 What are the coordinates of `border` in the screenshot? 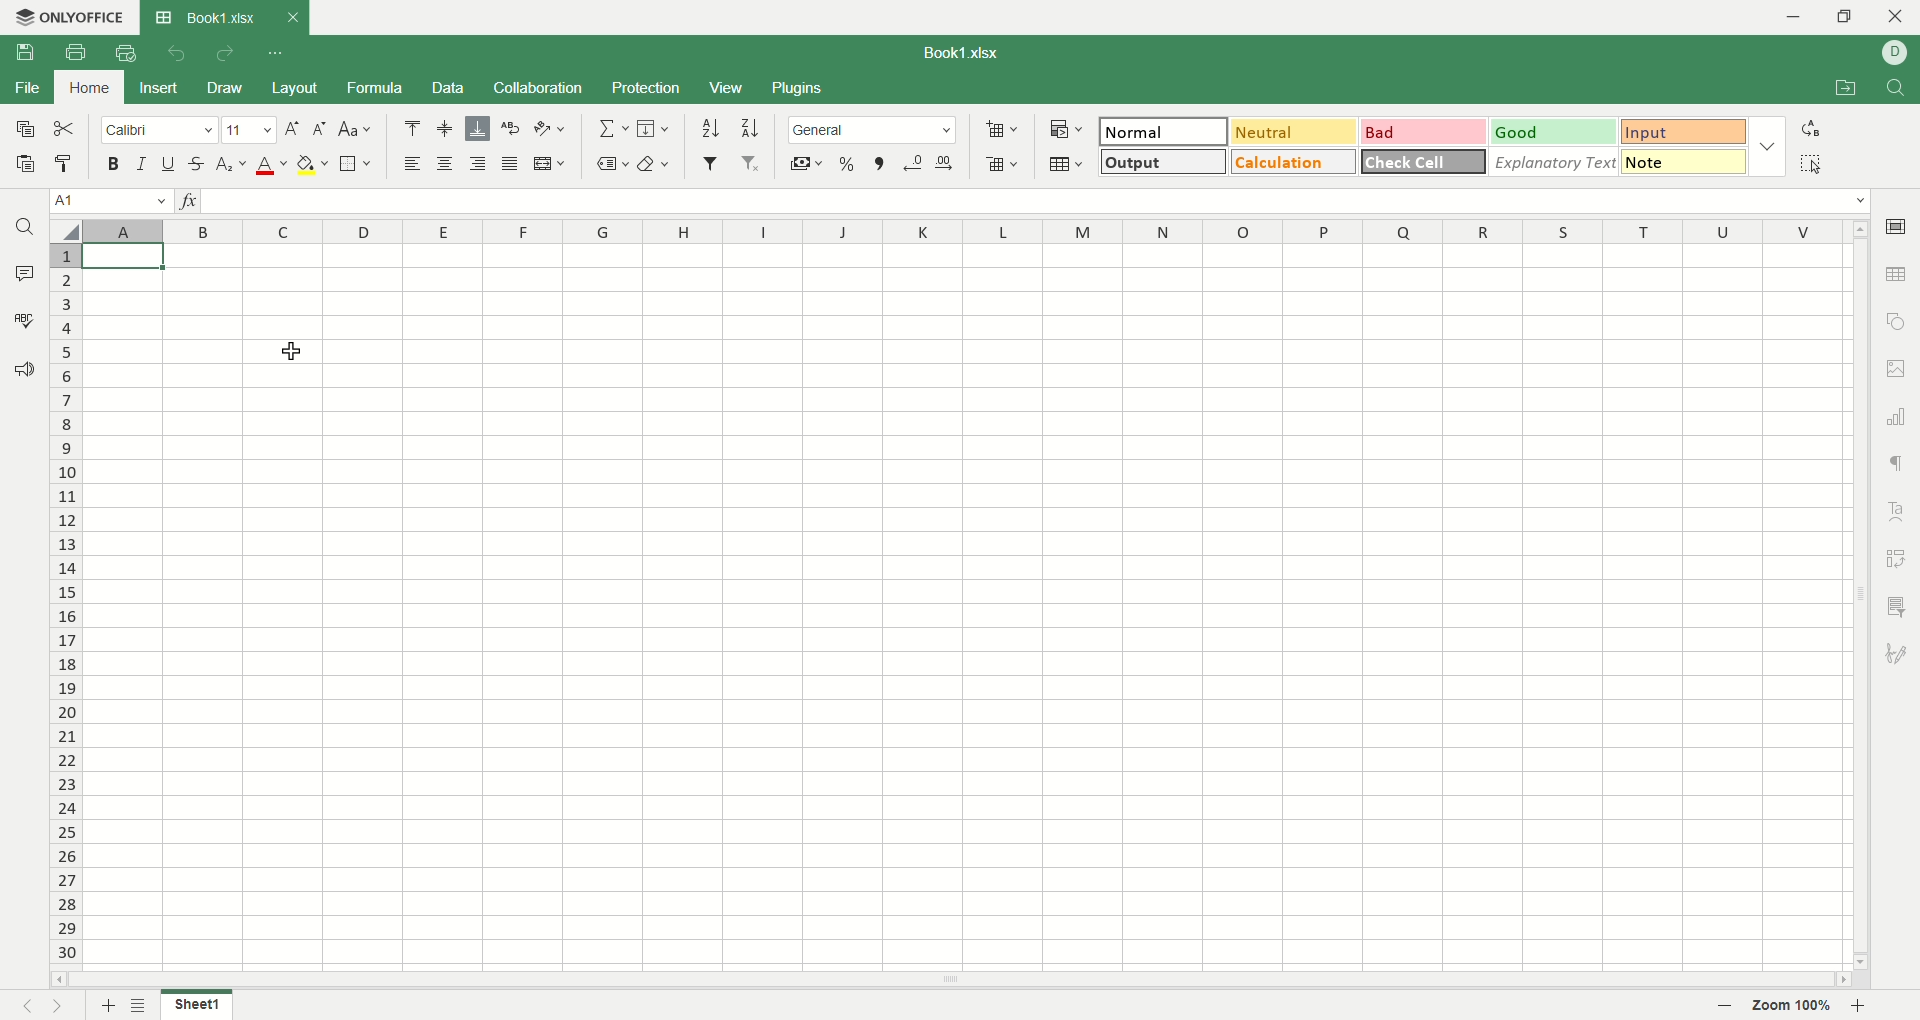 It's located at (356, 165).